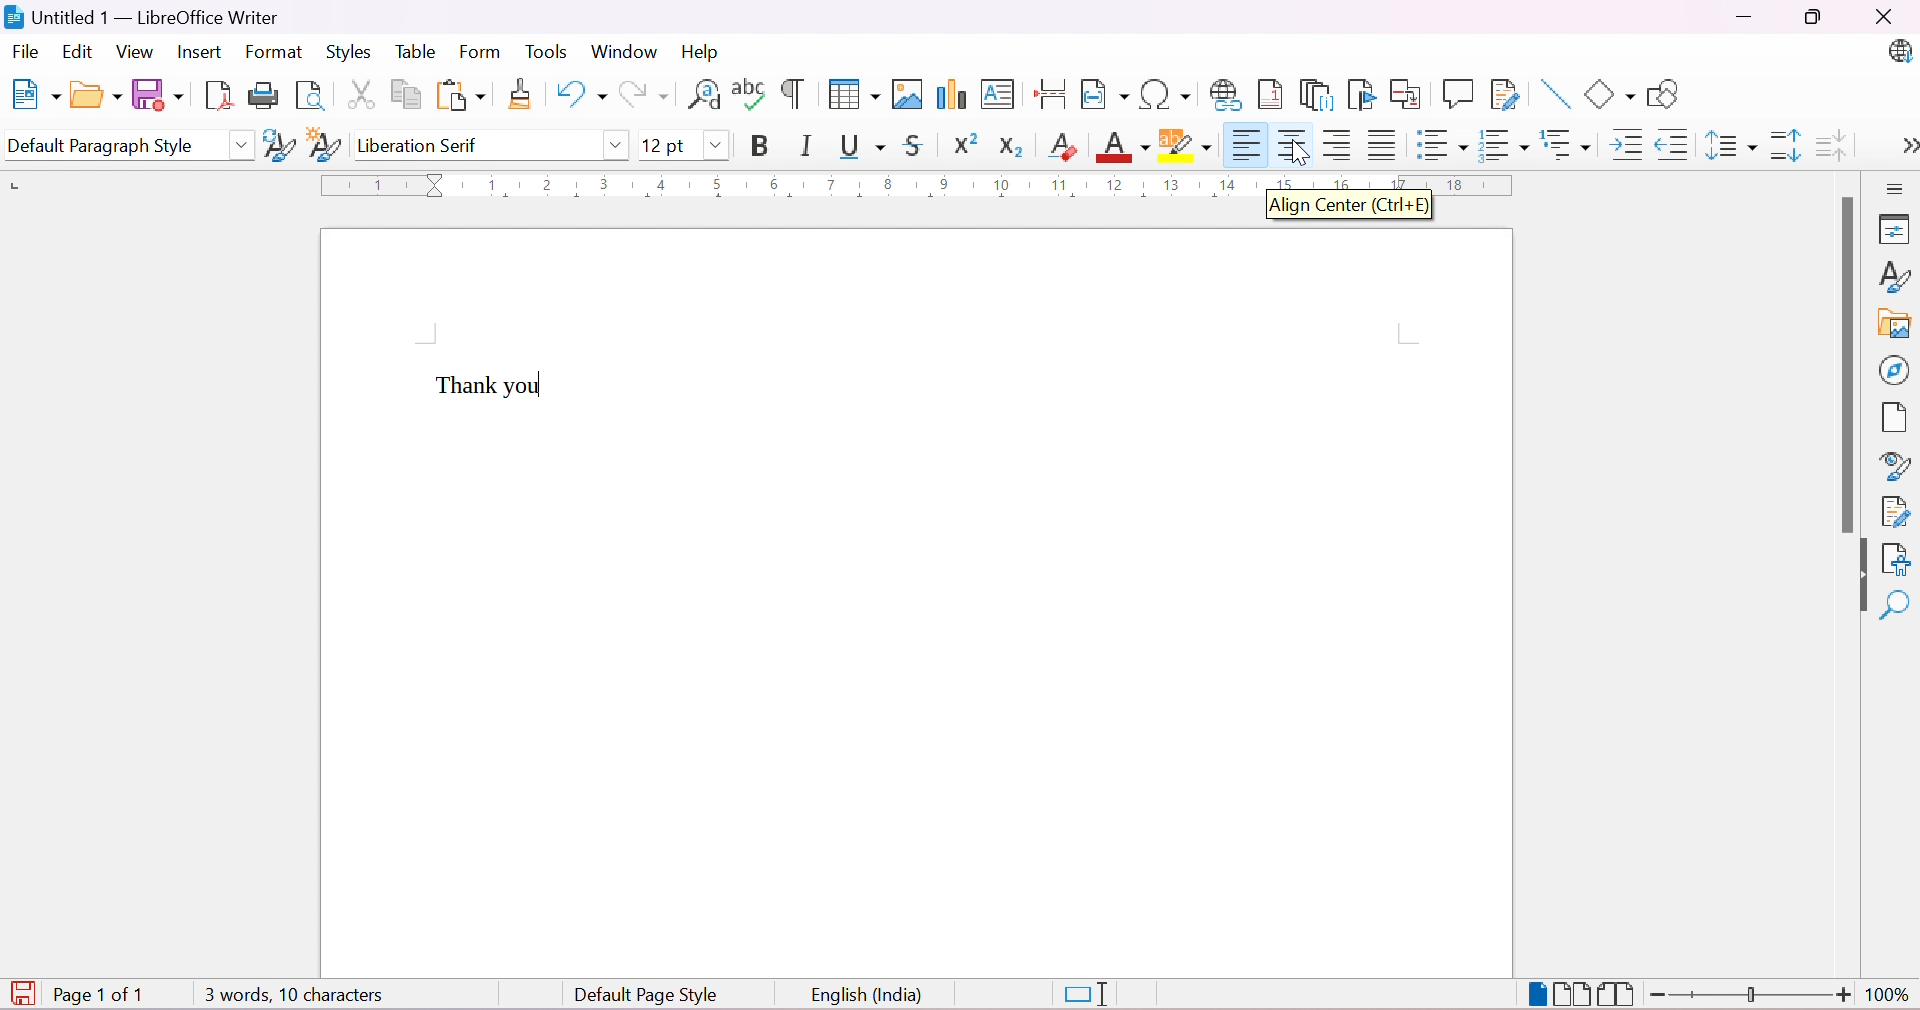 This screenshot has width=1920, height=1010. What do you see at coordinates (1538, 994) in the screenshot?
I see `Single-page View` at bounding box center [1538, 994].